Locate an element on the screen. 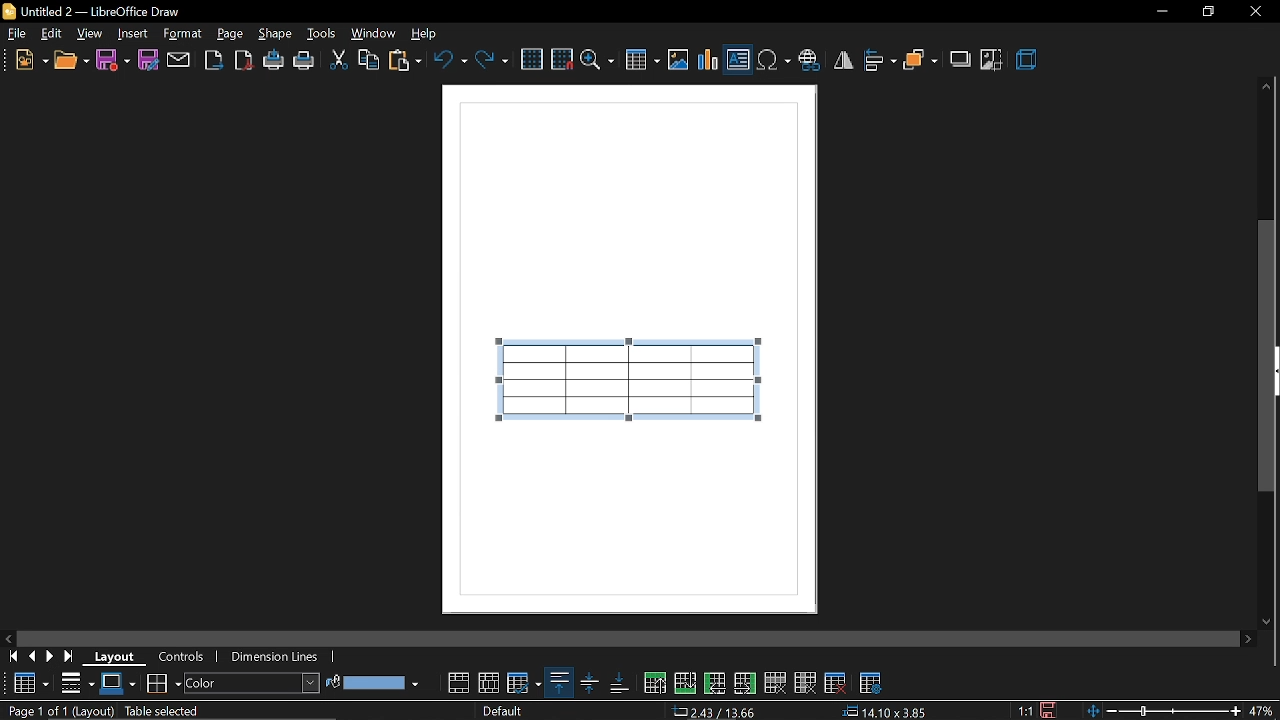 Image resolution: width=1280 pixels, height=720 pixels. layout is located at coordinates (119, 657).